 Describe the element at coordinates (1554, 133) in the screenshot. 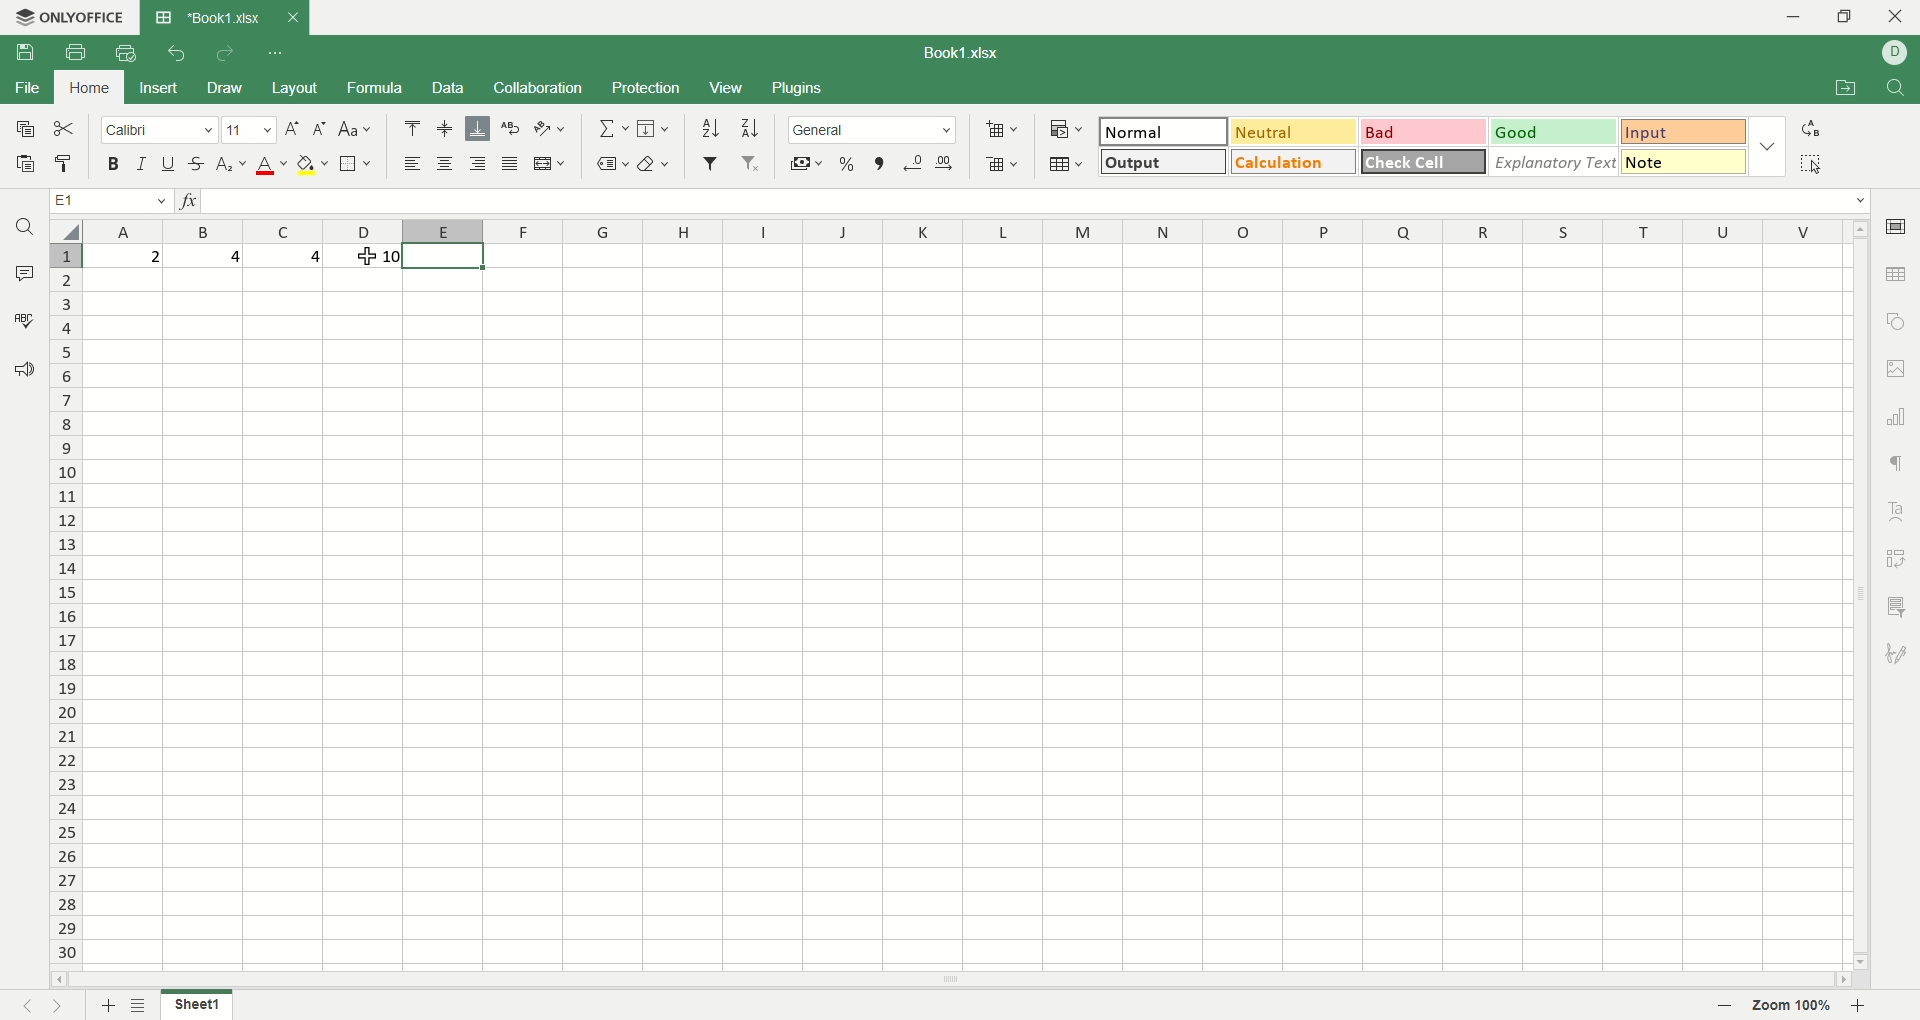

I see `good` at that location.